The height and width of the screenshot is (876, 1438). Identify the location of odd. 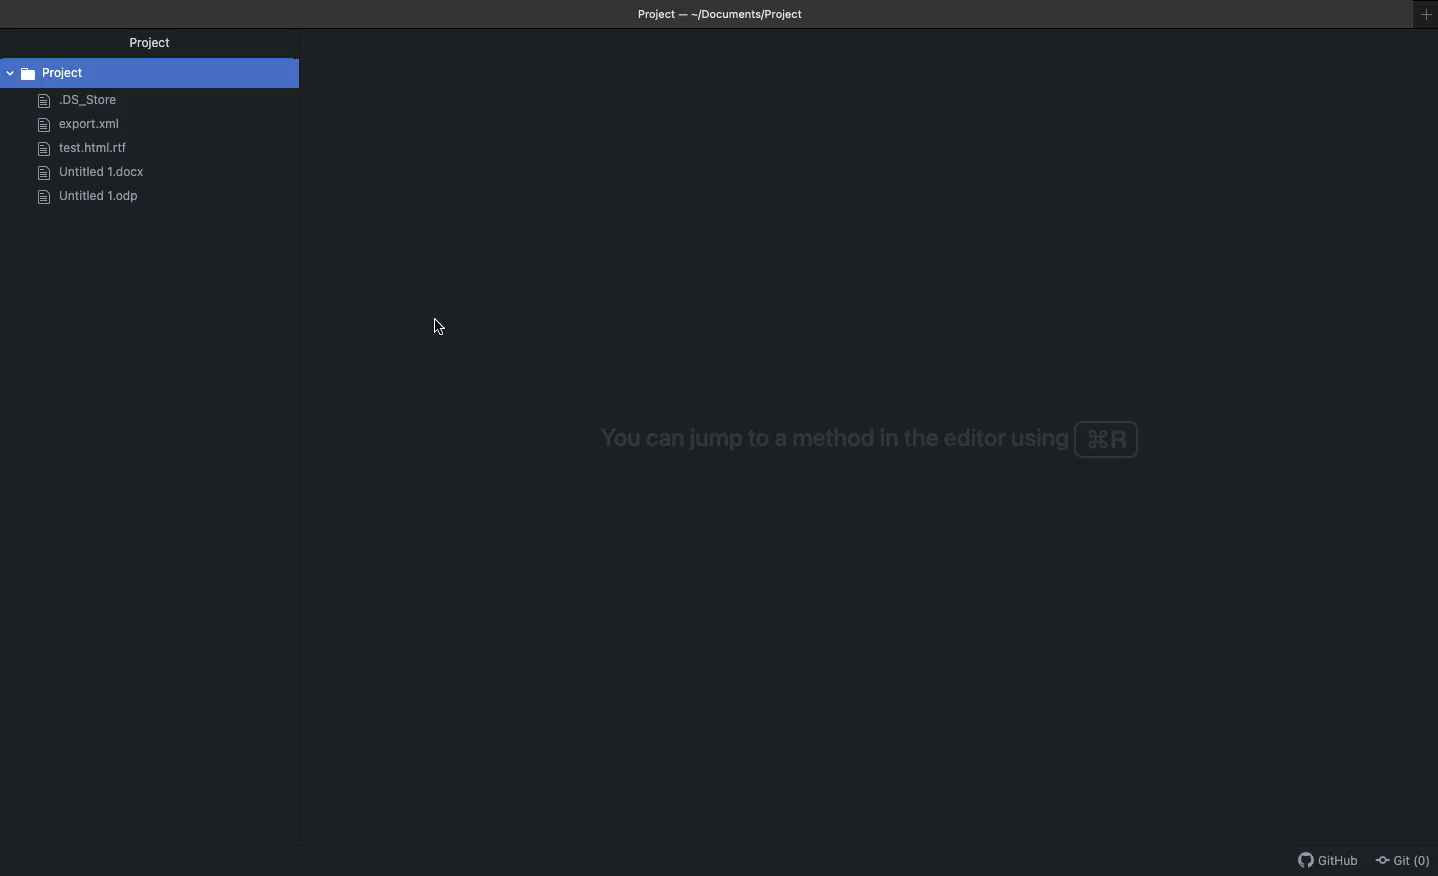
(84, 197).